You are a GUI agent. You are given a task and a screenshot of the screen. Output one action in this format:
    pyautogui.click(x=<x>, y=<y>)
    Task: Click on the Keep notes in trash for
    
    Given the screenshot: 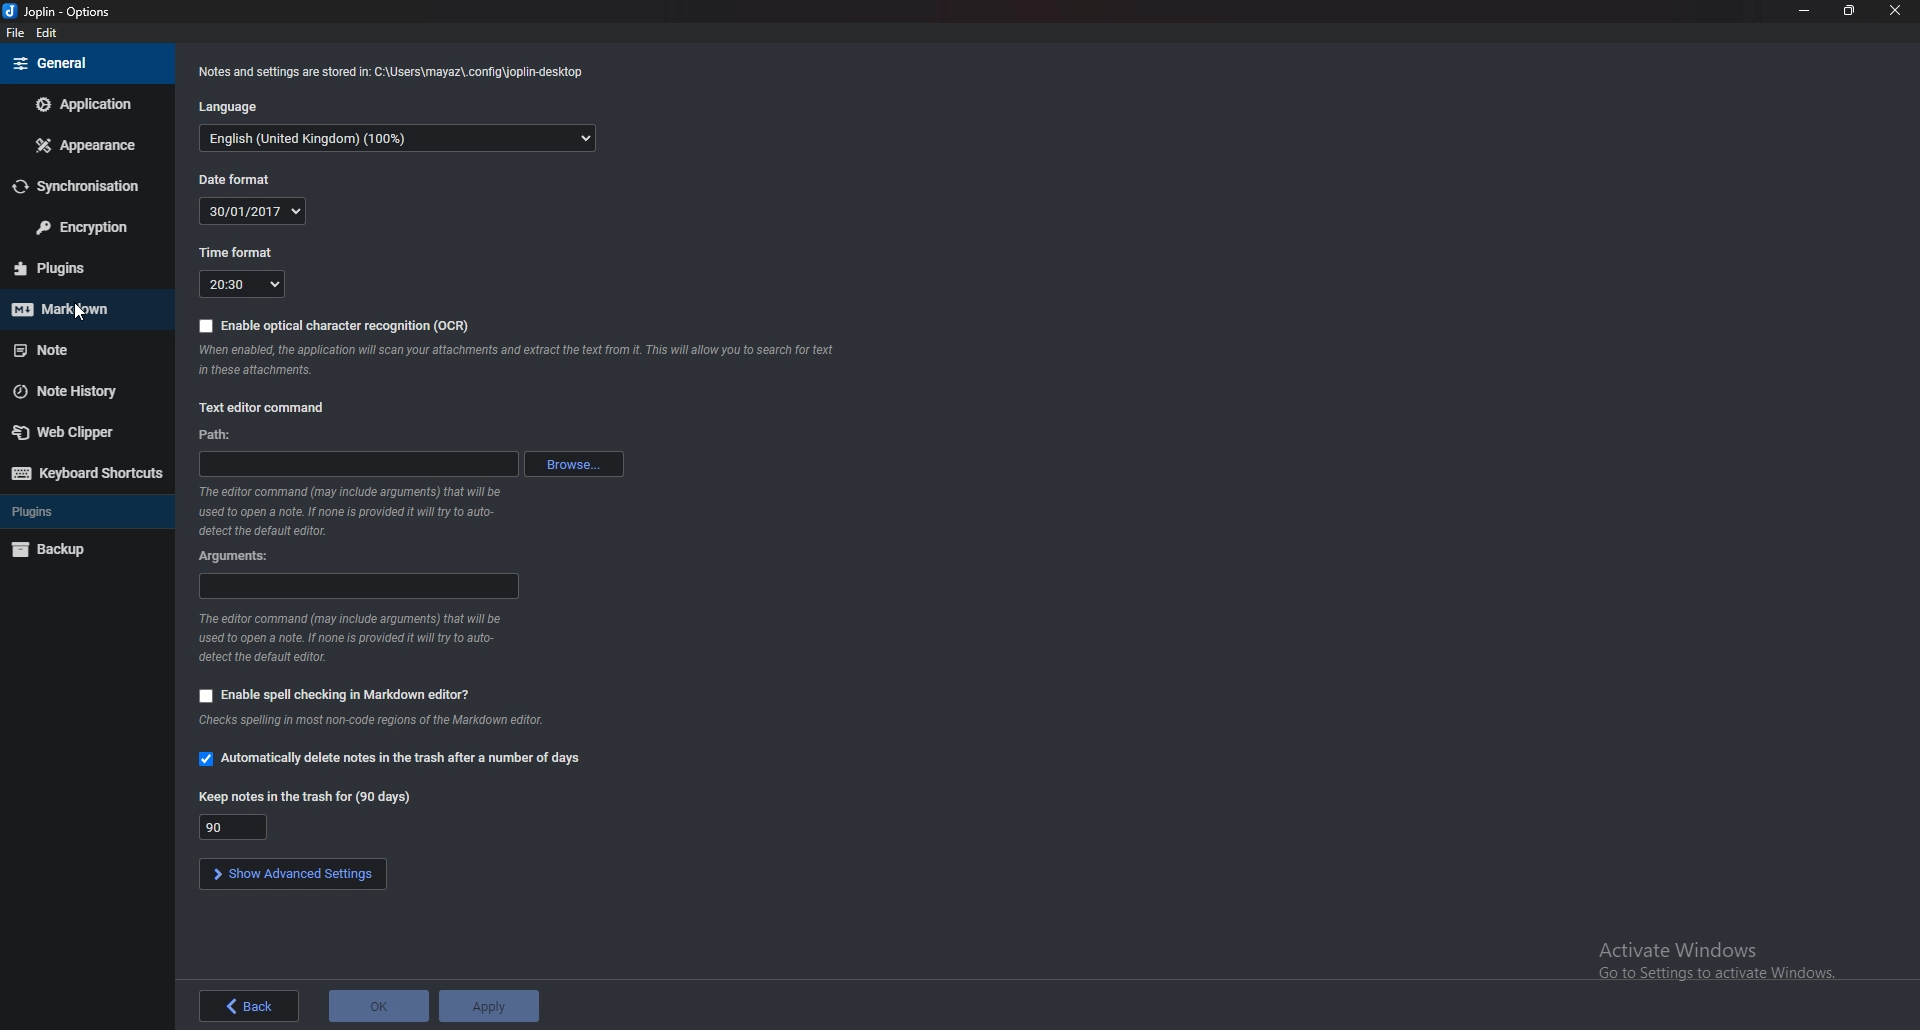 What is the action you would take?
    pyautogui.click(x=235, y=826)
    